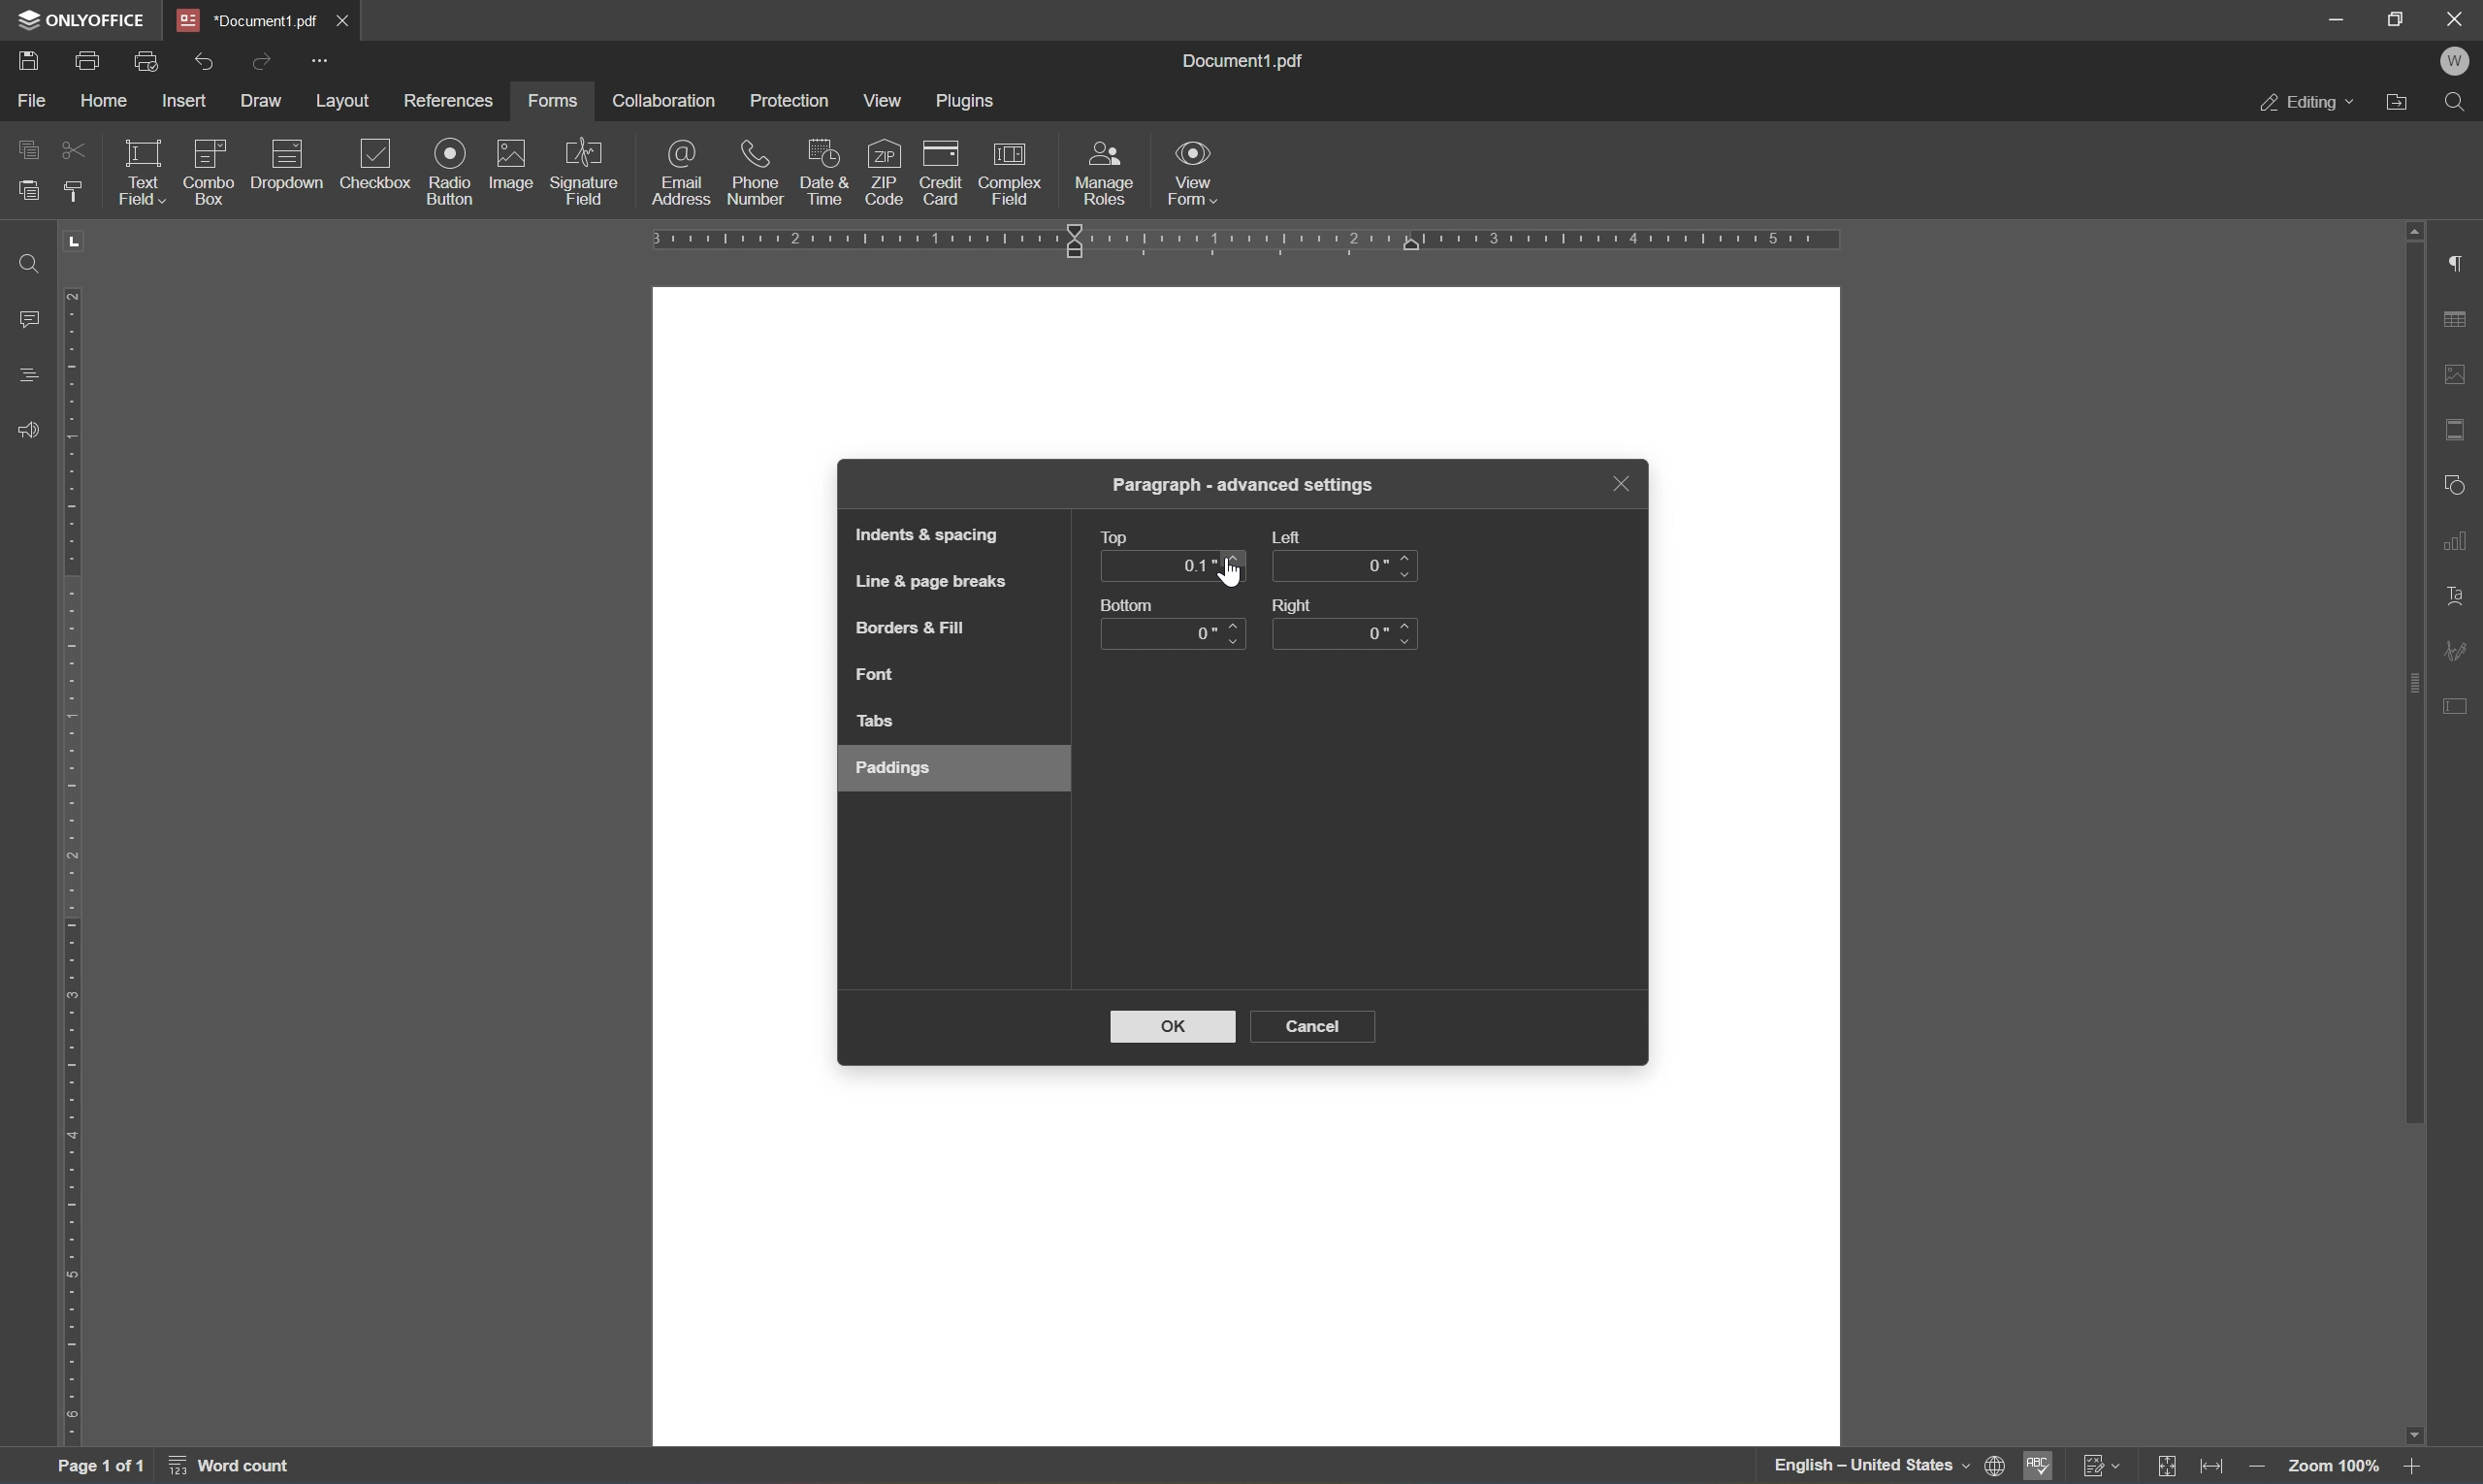  Describe the element at coordinates (970, 102) in the screenshot. I see `plugins` at that location.